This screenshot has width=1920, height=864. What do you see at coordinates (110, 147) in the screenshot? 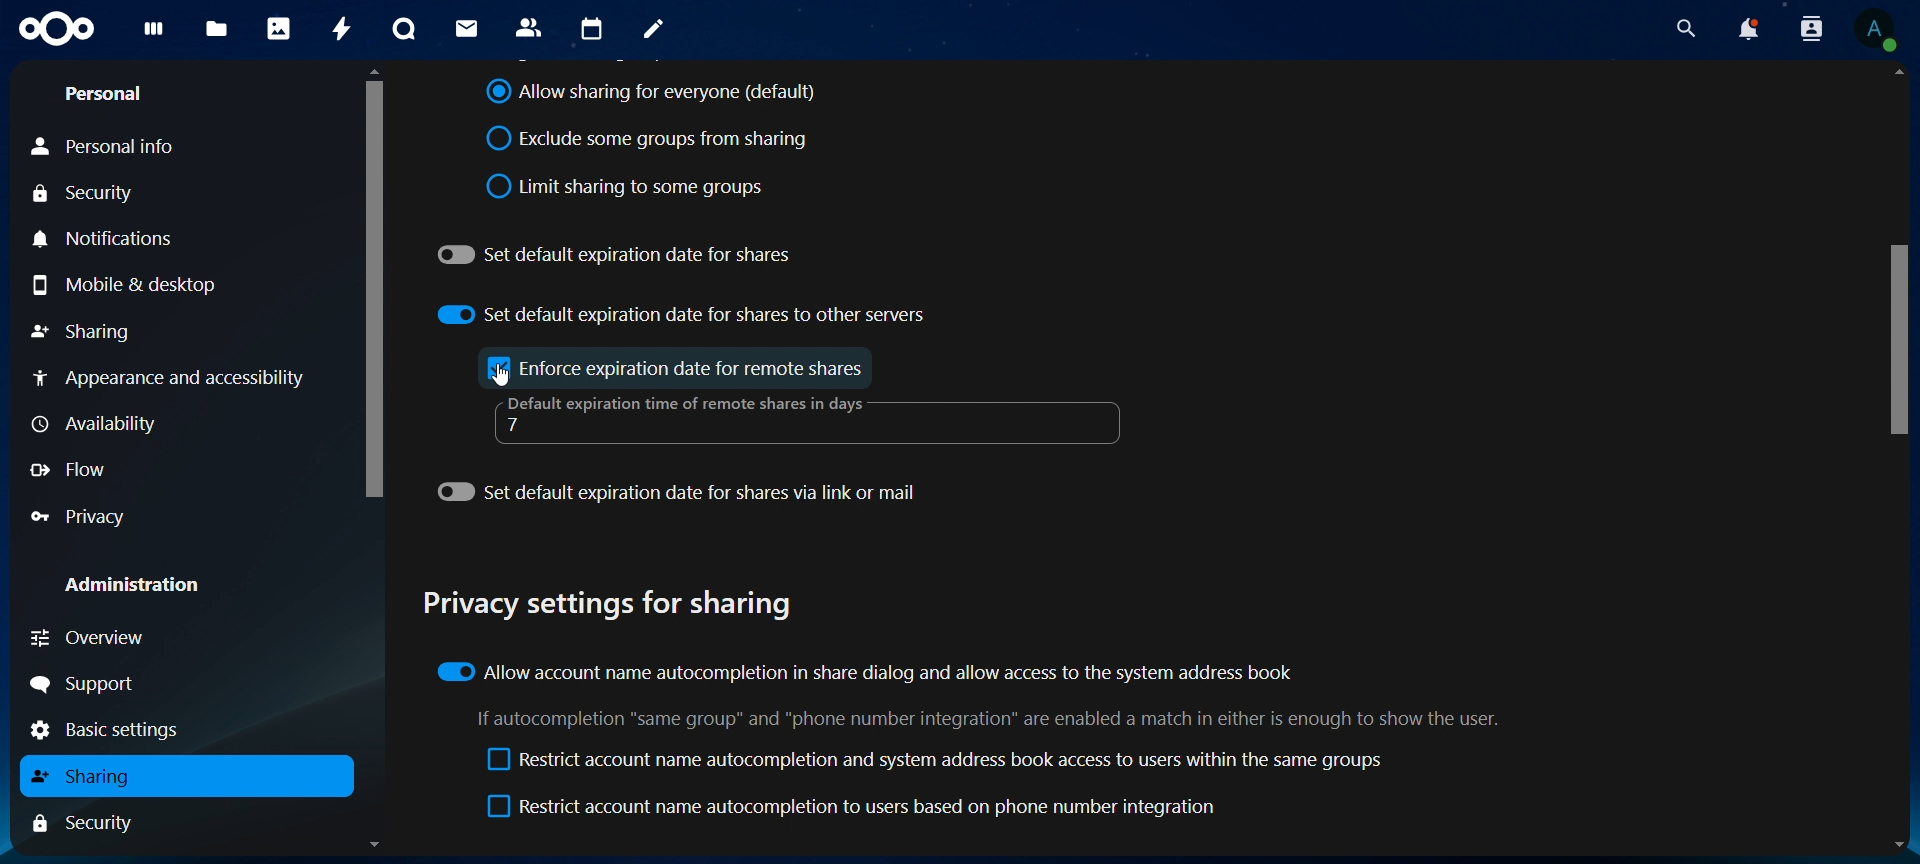
I see `personal info` at bounding box center [110, 147].